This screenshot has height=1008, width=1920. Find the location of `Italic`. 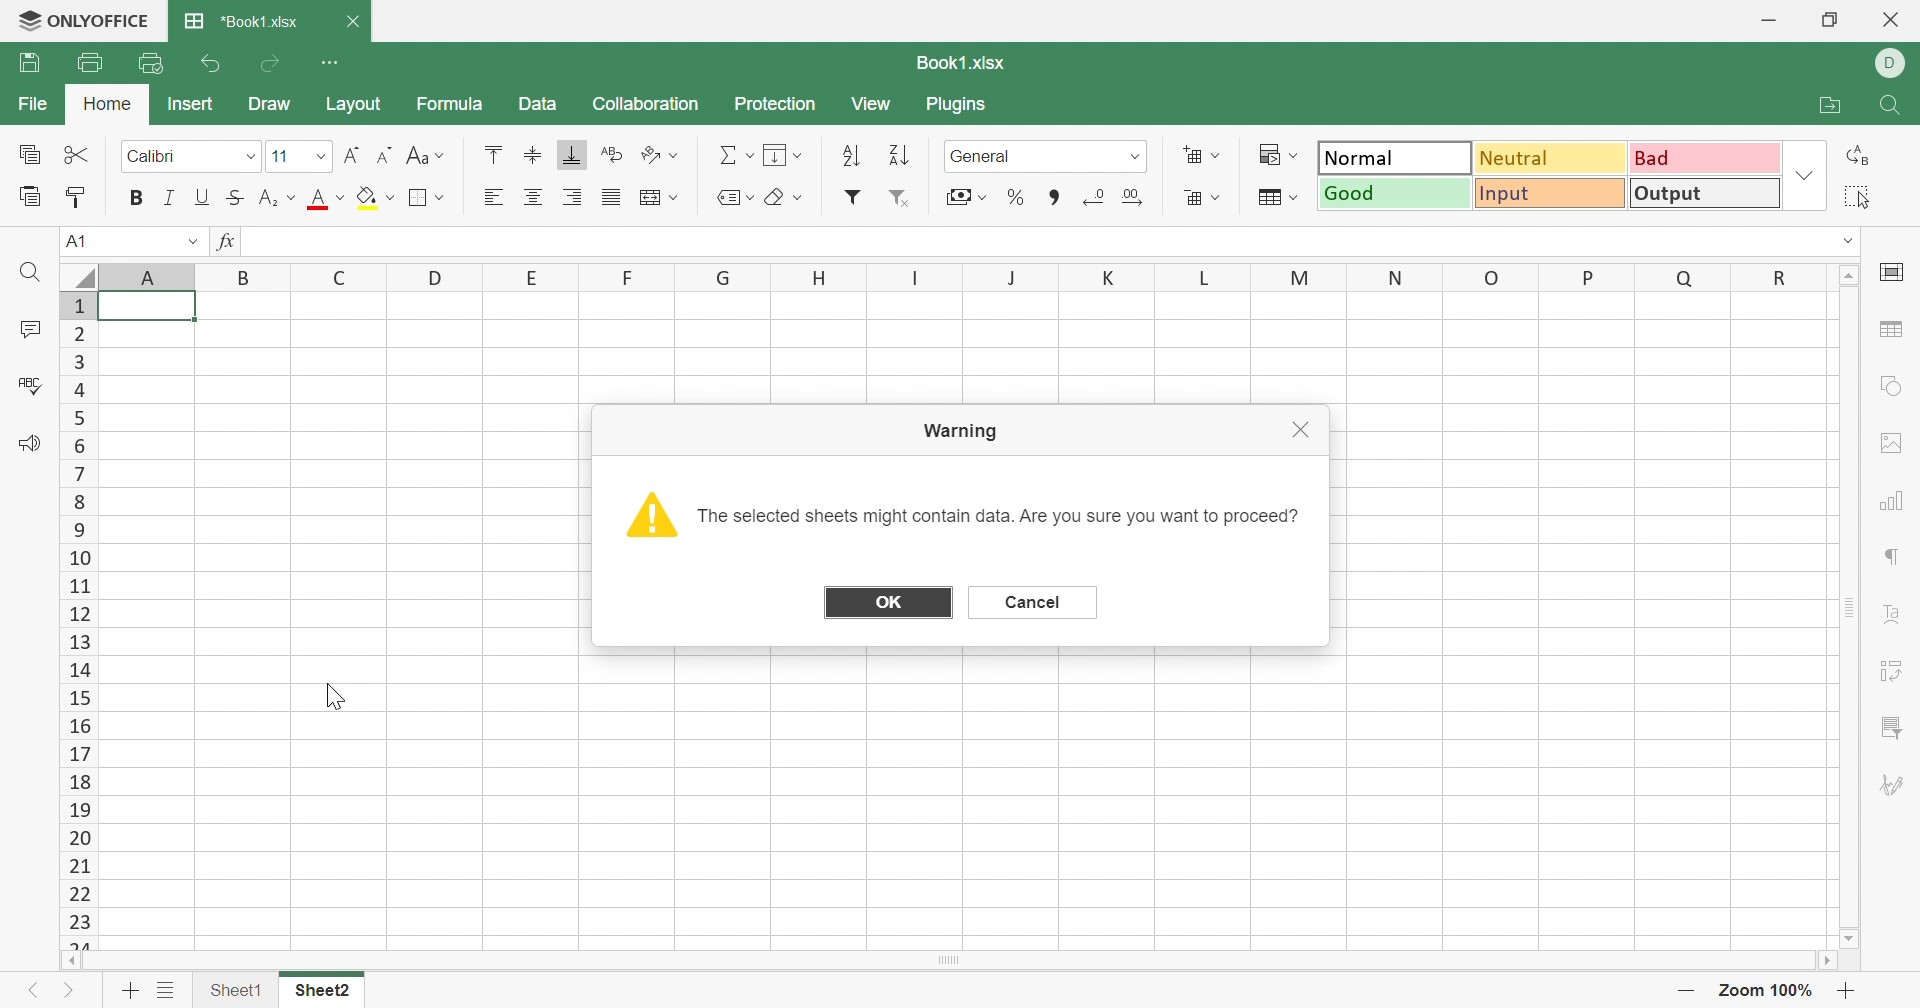

Italic is located at coordinates (171, 196).